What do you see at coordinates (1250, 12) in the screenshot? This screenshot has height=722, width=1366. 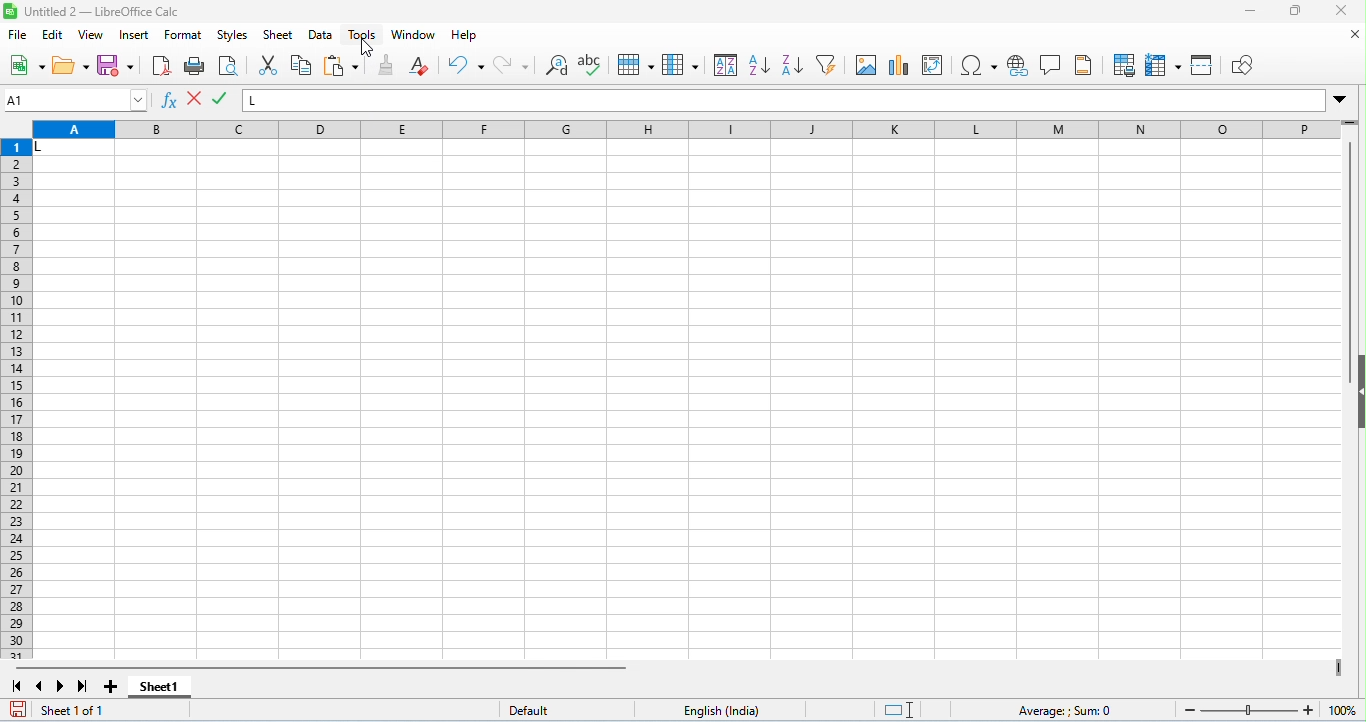 I see `minimize` at bounding box center [1250, 12].